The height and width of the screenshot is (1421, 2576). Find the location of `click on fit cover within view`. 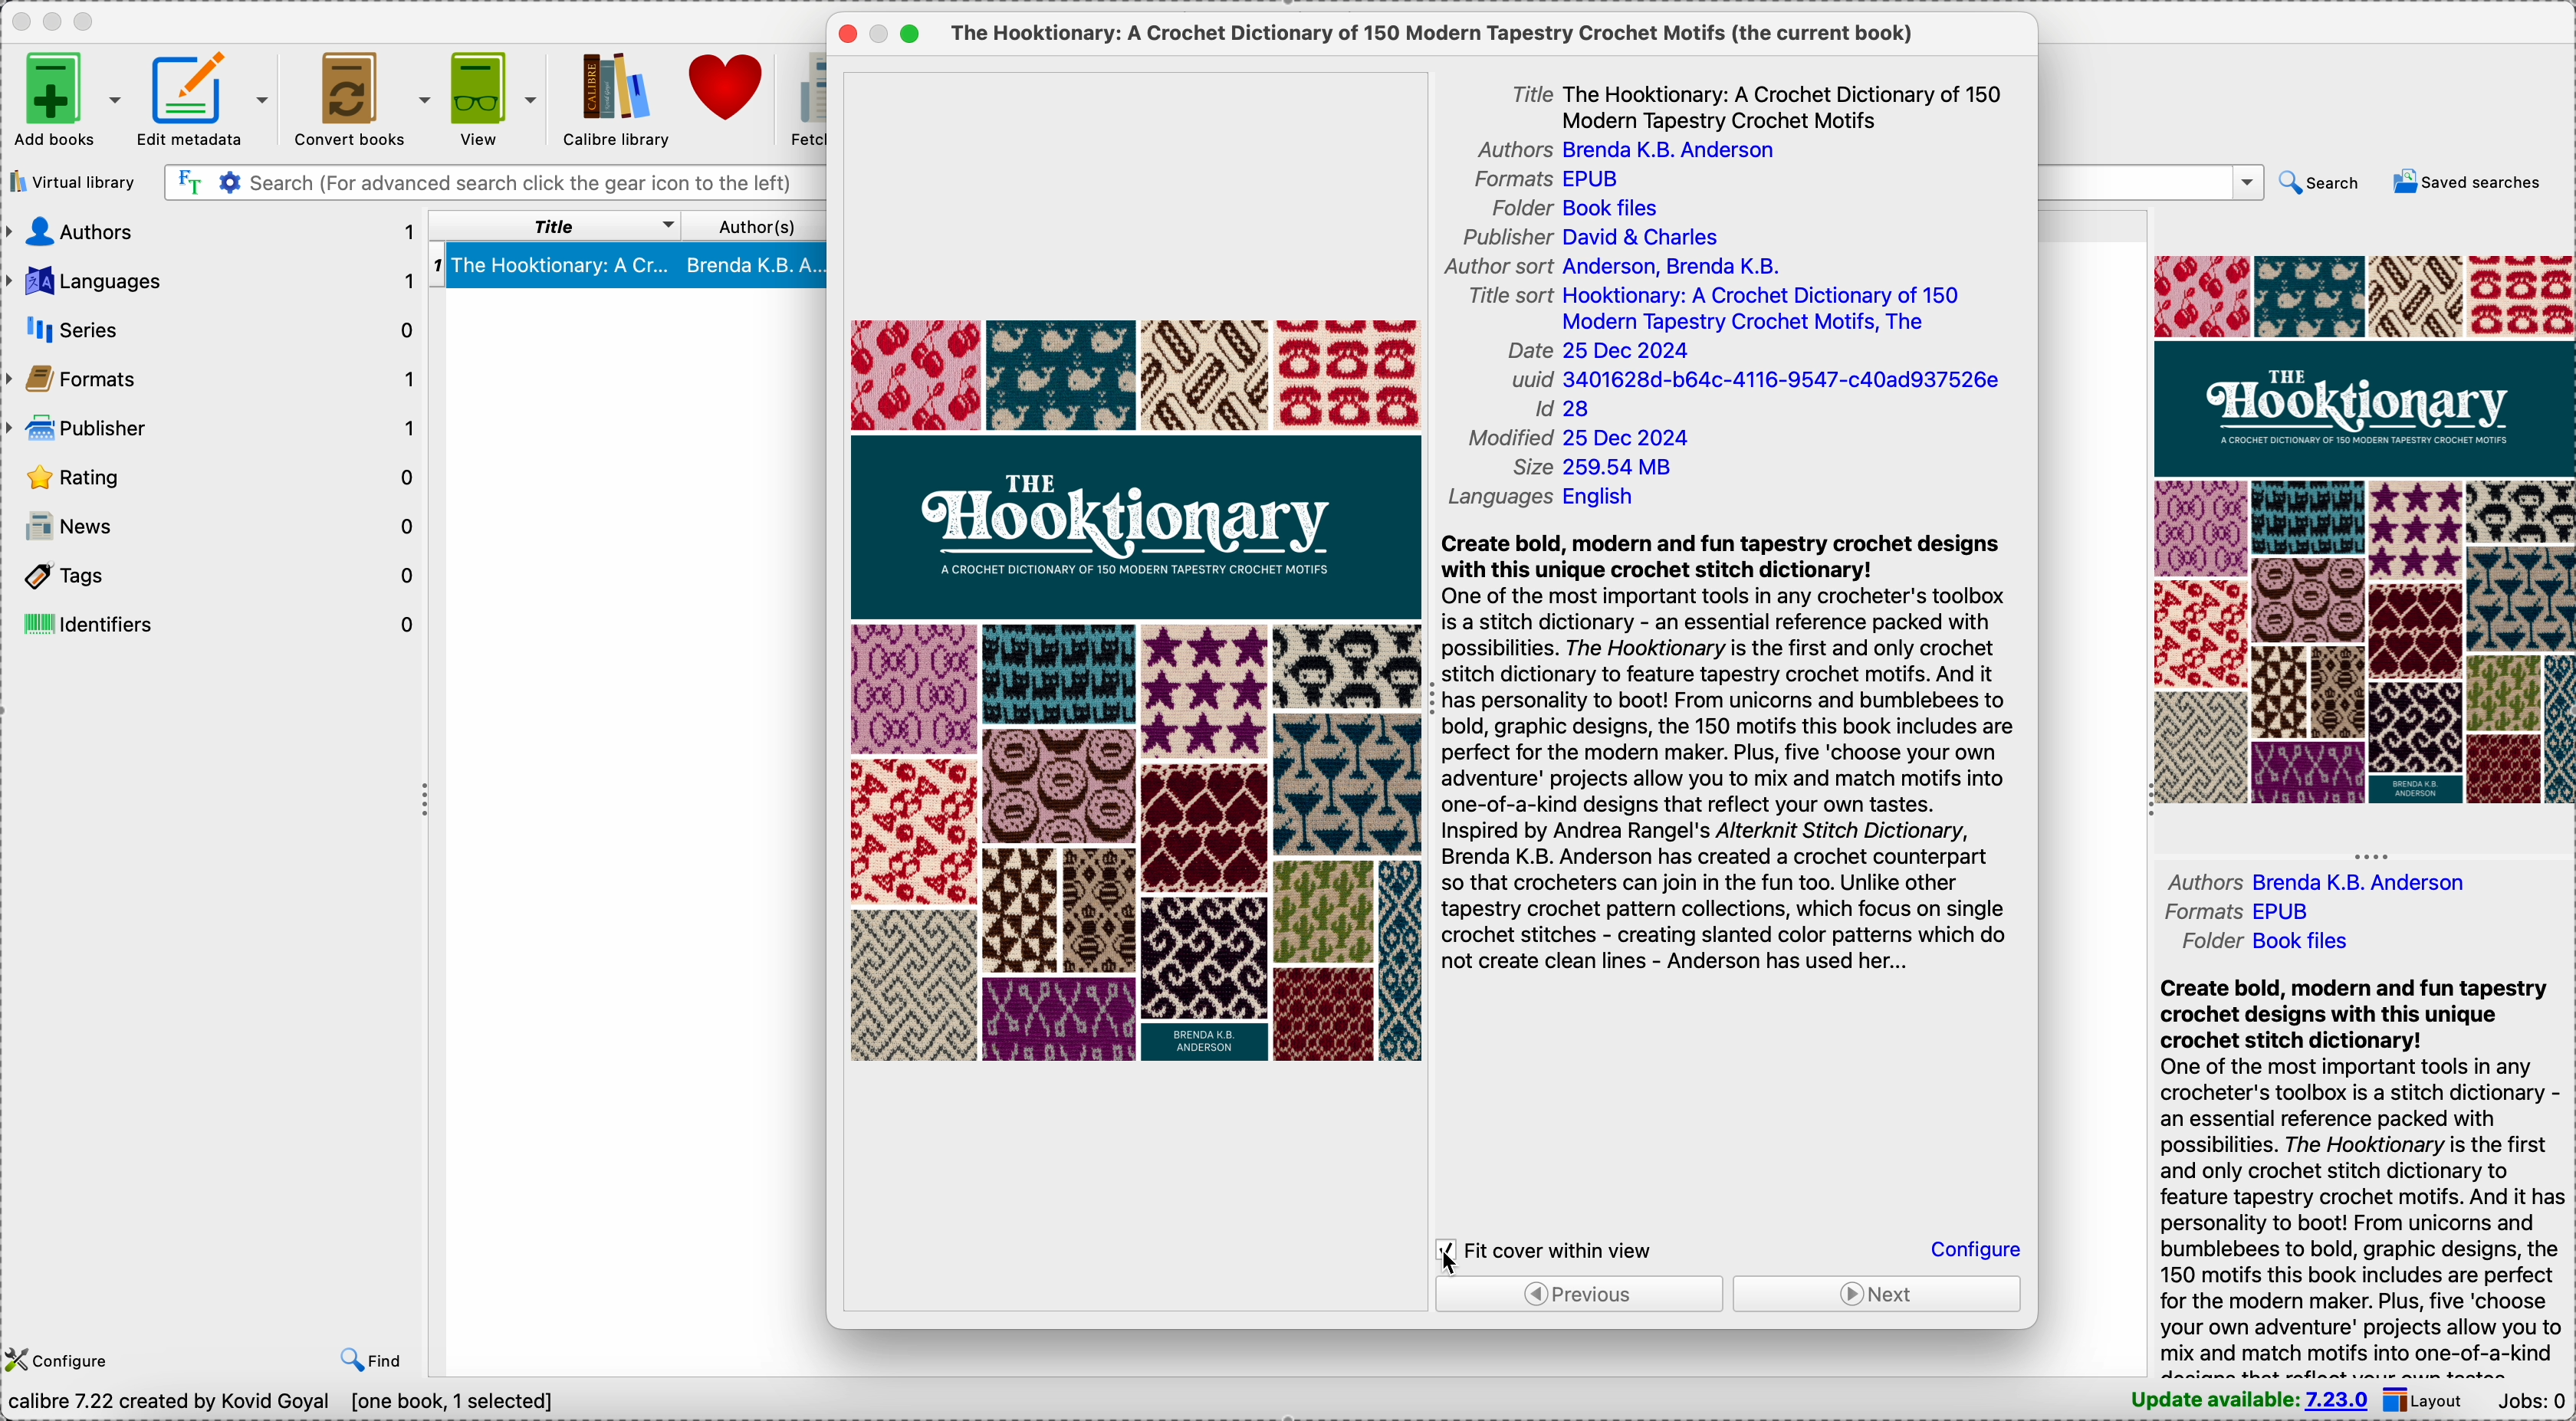

click on fit cover within view is located at coordinates (1552, 1254).